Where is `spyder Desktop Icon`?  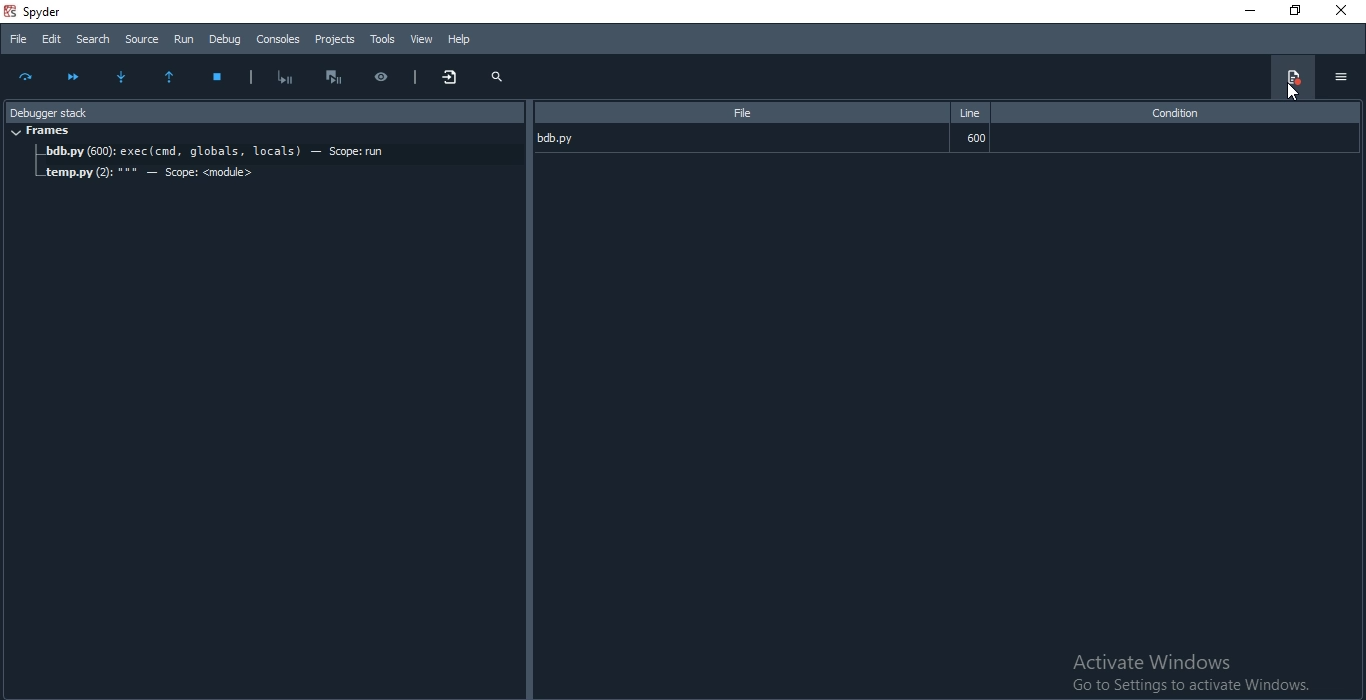
spyder Desktop Icon is located at coordinates (40, 11).